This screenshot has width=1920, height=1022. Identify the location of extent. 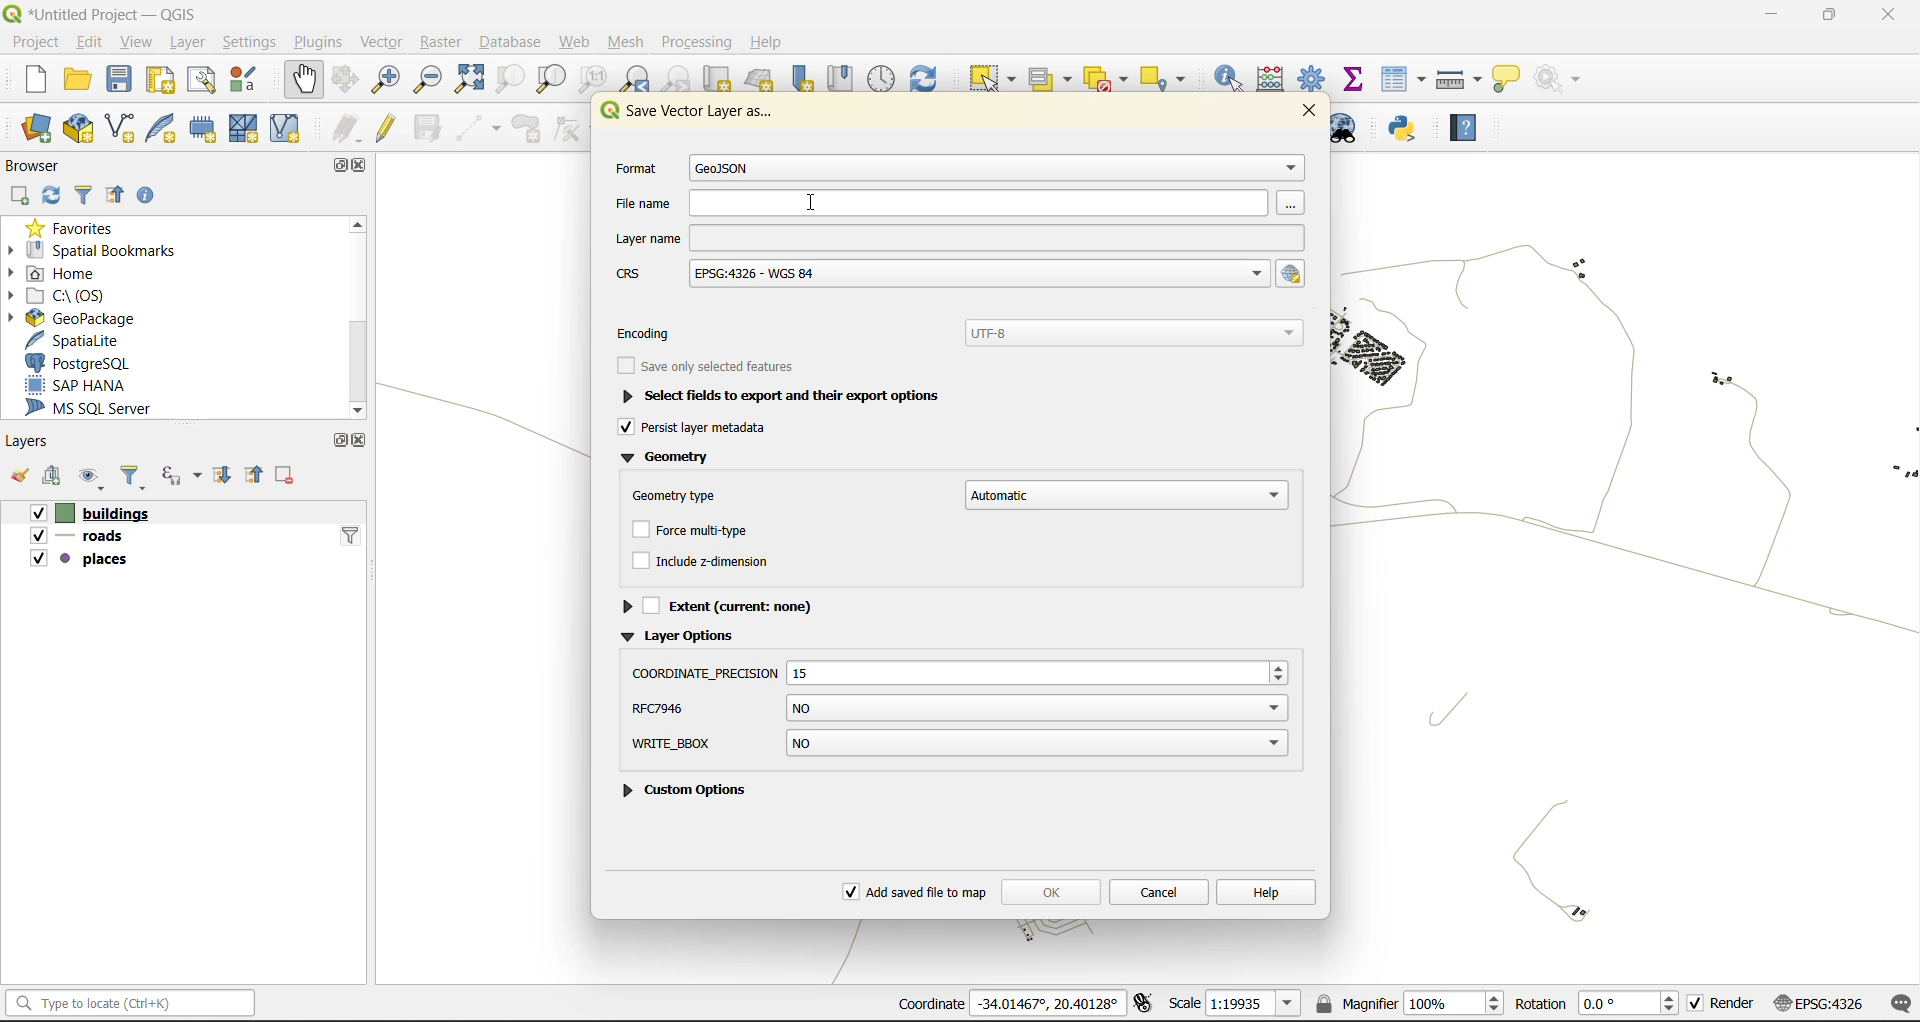
(730, 604).